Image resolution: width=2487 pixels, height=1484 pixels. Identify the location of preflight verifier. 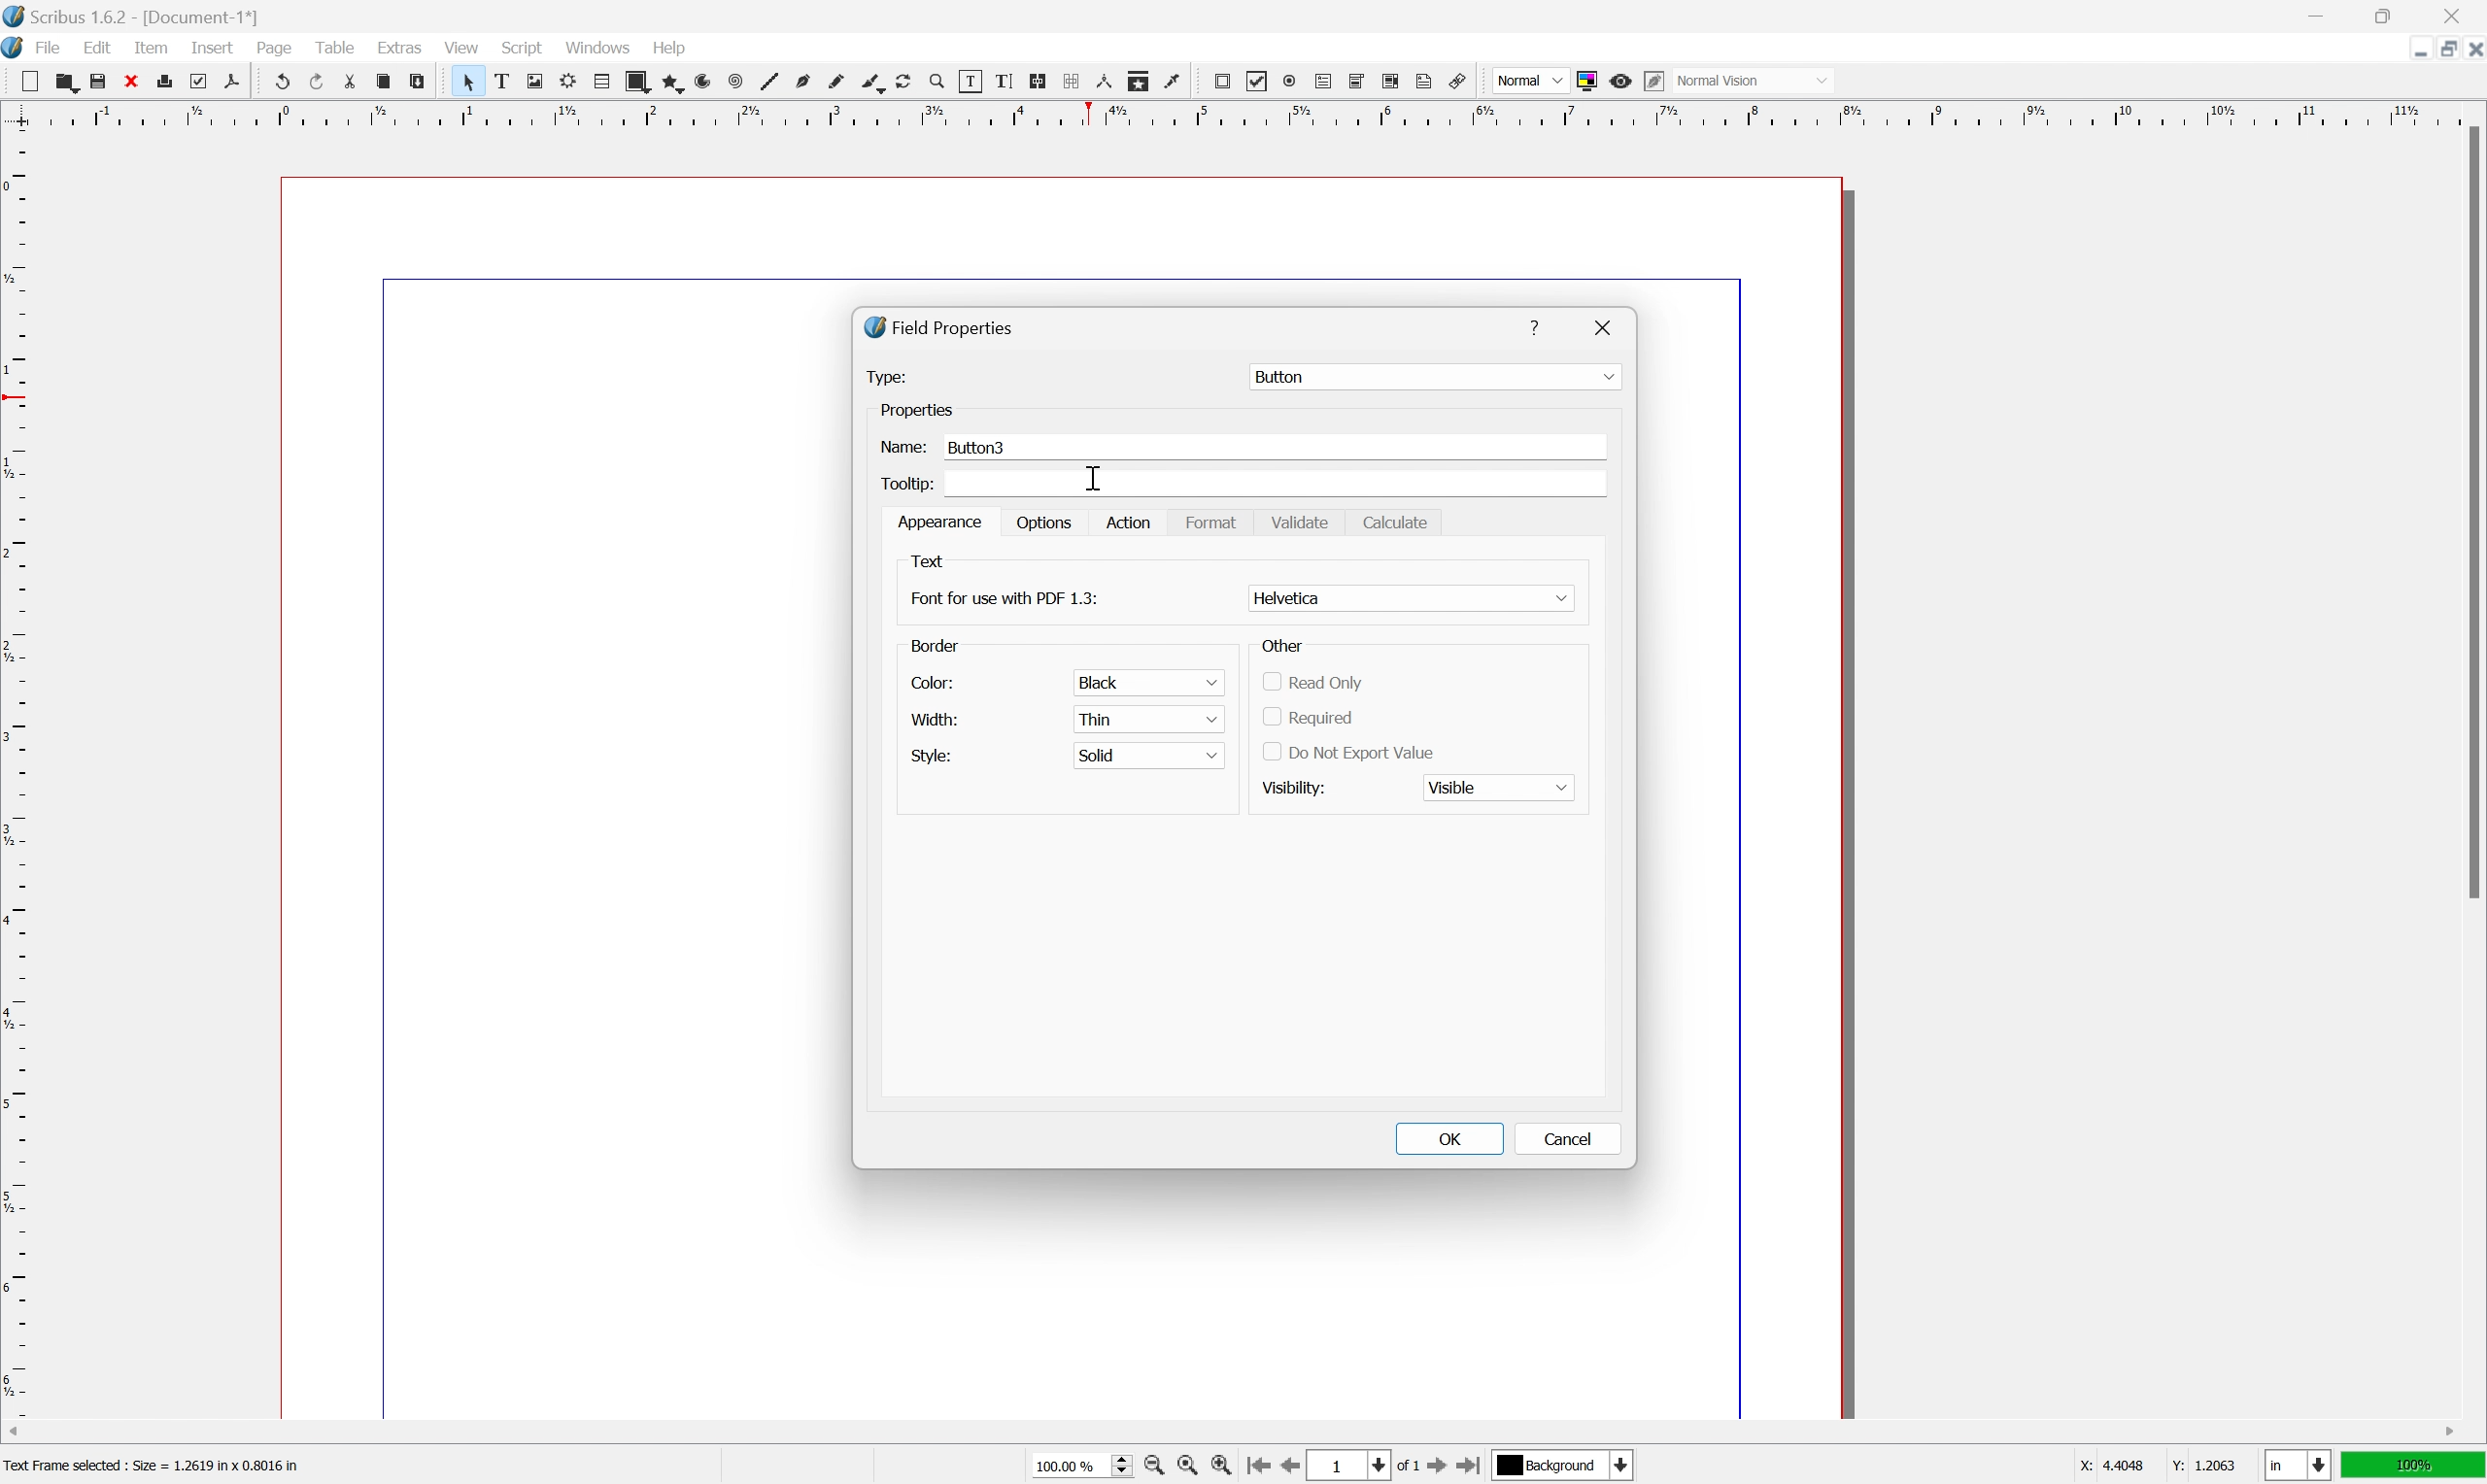
(198, 81).